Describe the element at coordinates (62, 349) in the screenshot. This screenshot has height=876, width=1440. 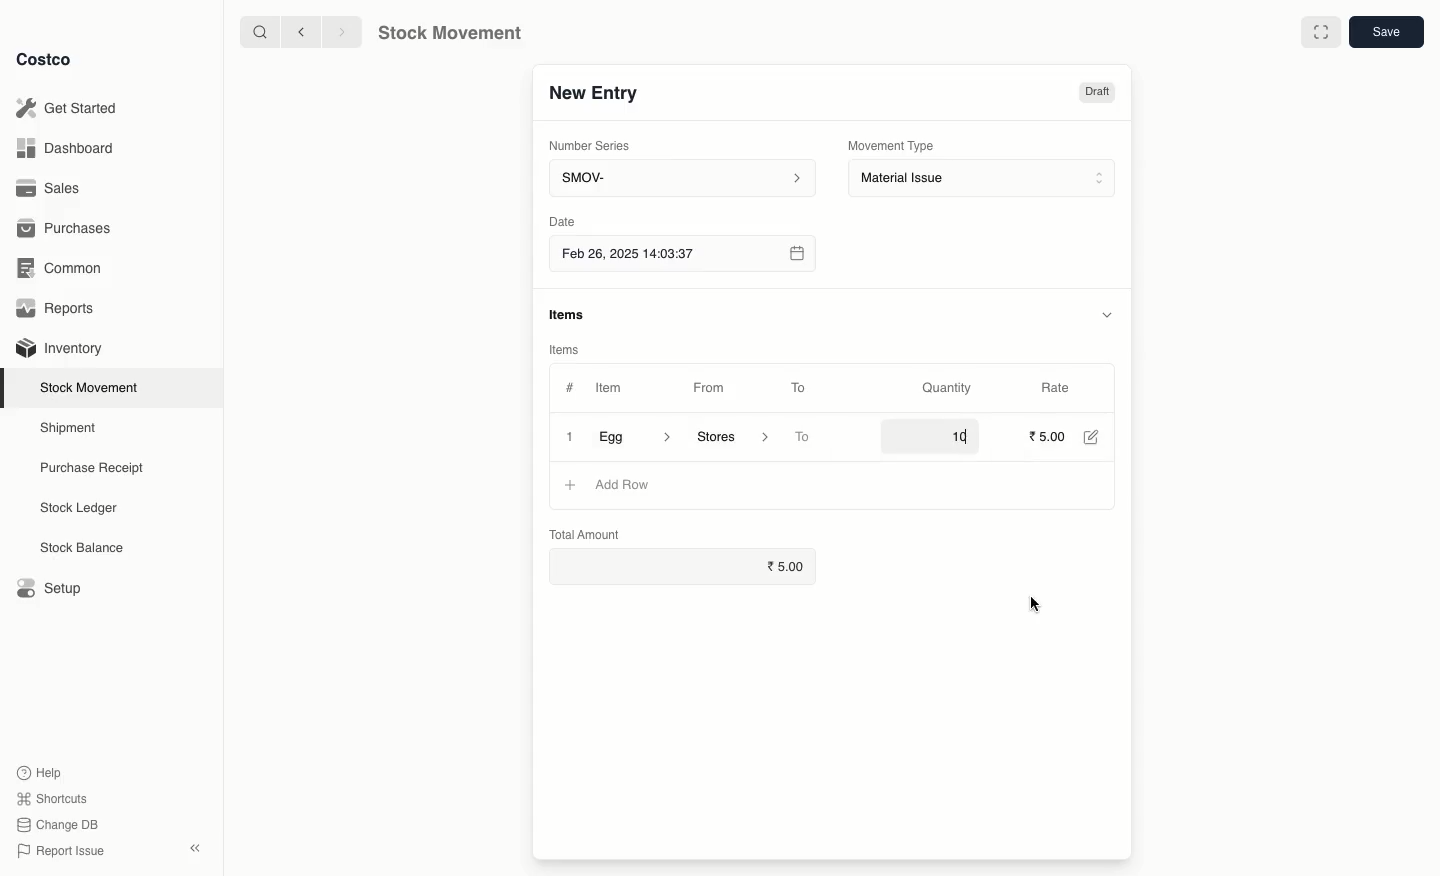
I see `Inventory` at that location.